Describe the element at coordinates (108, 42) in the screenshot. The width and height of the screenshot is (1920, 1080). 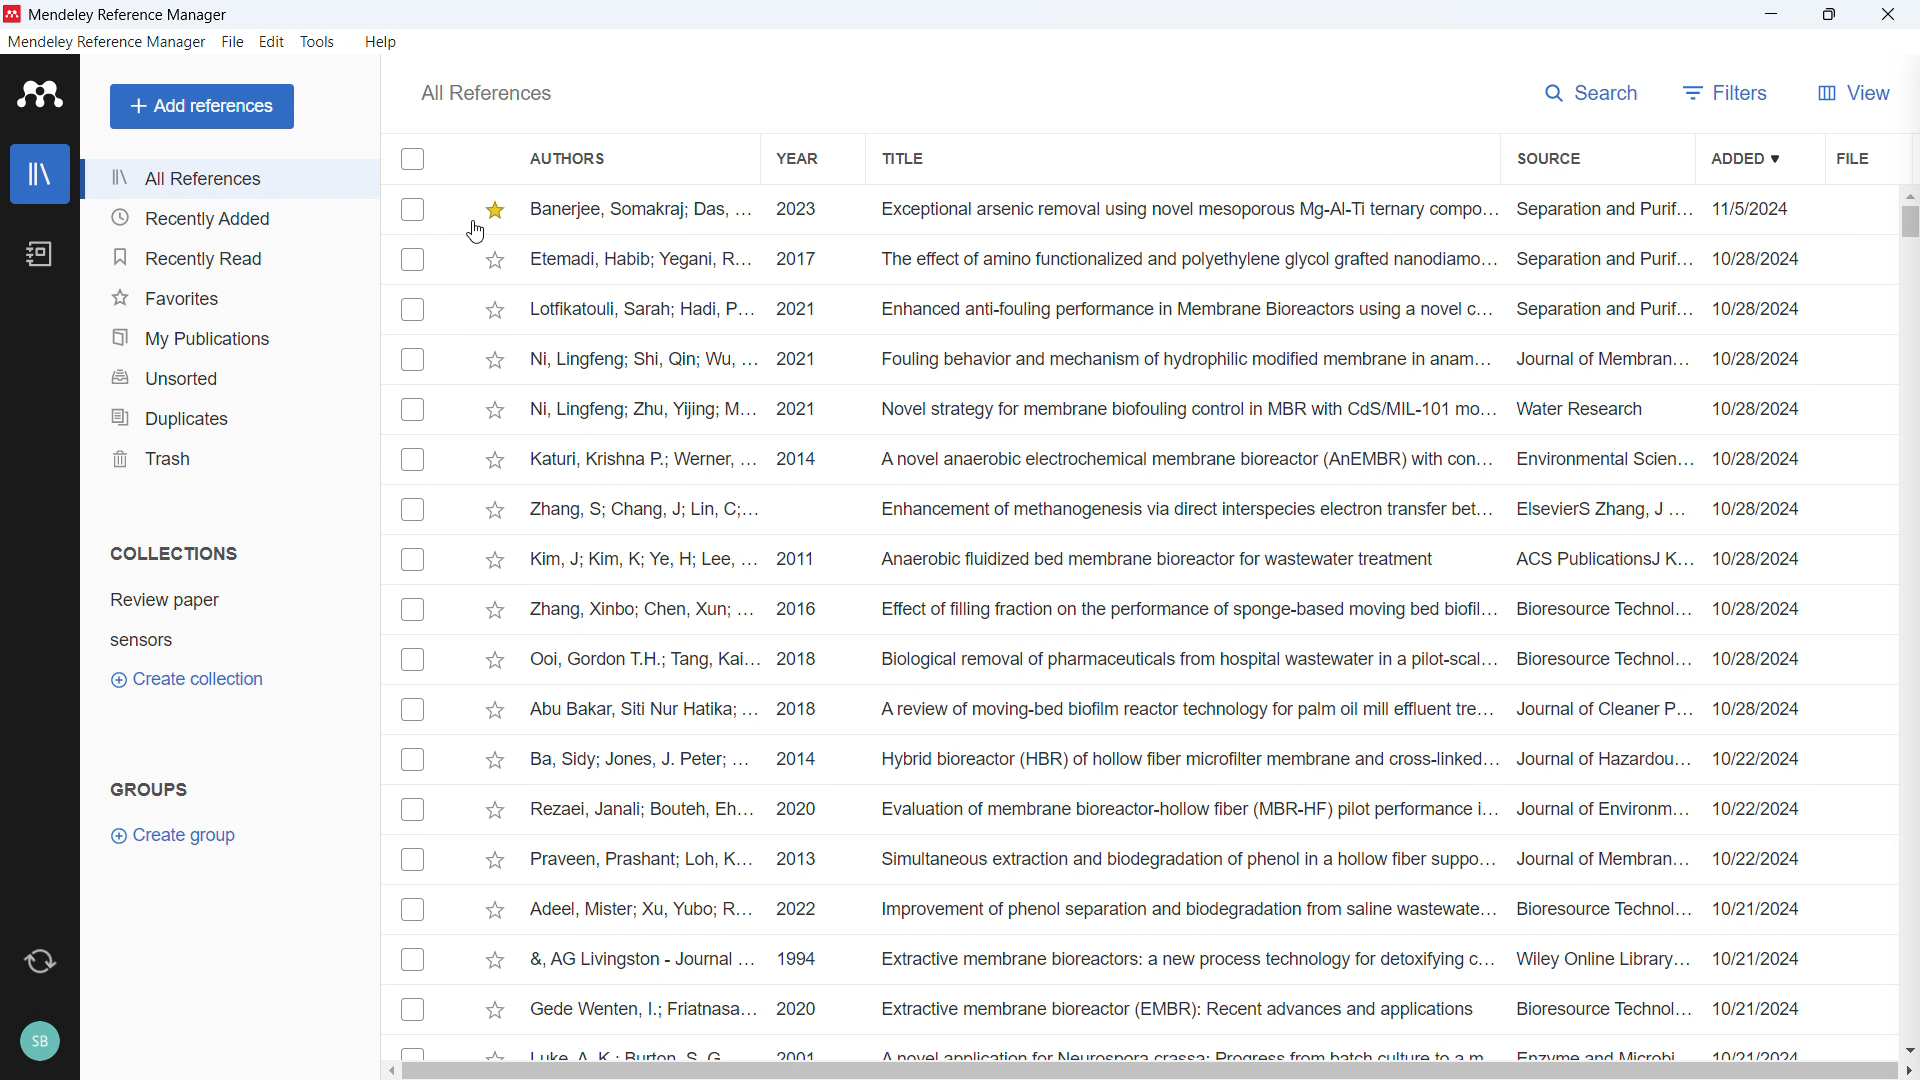
I see `mendeley reference manager` at that location.